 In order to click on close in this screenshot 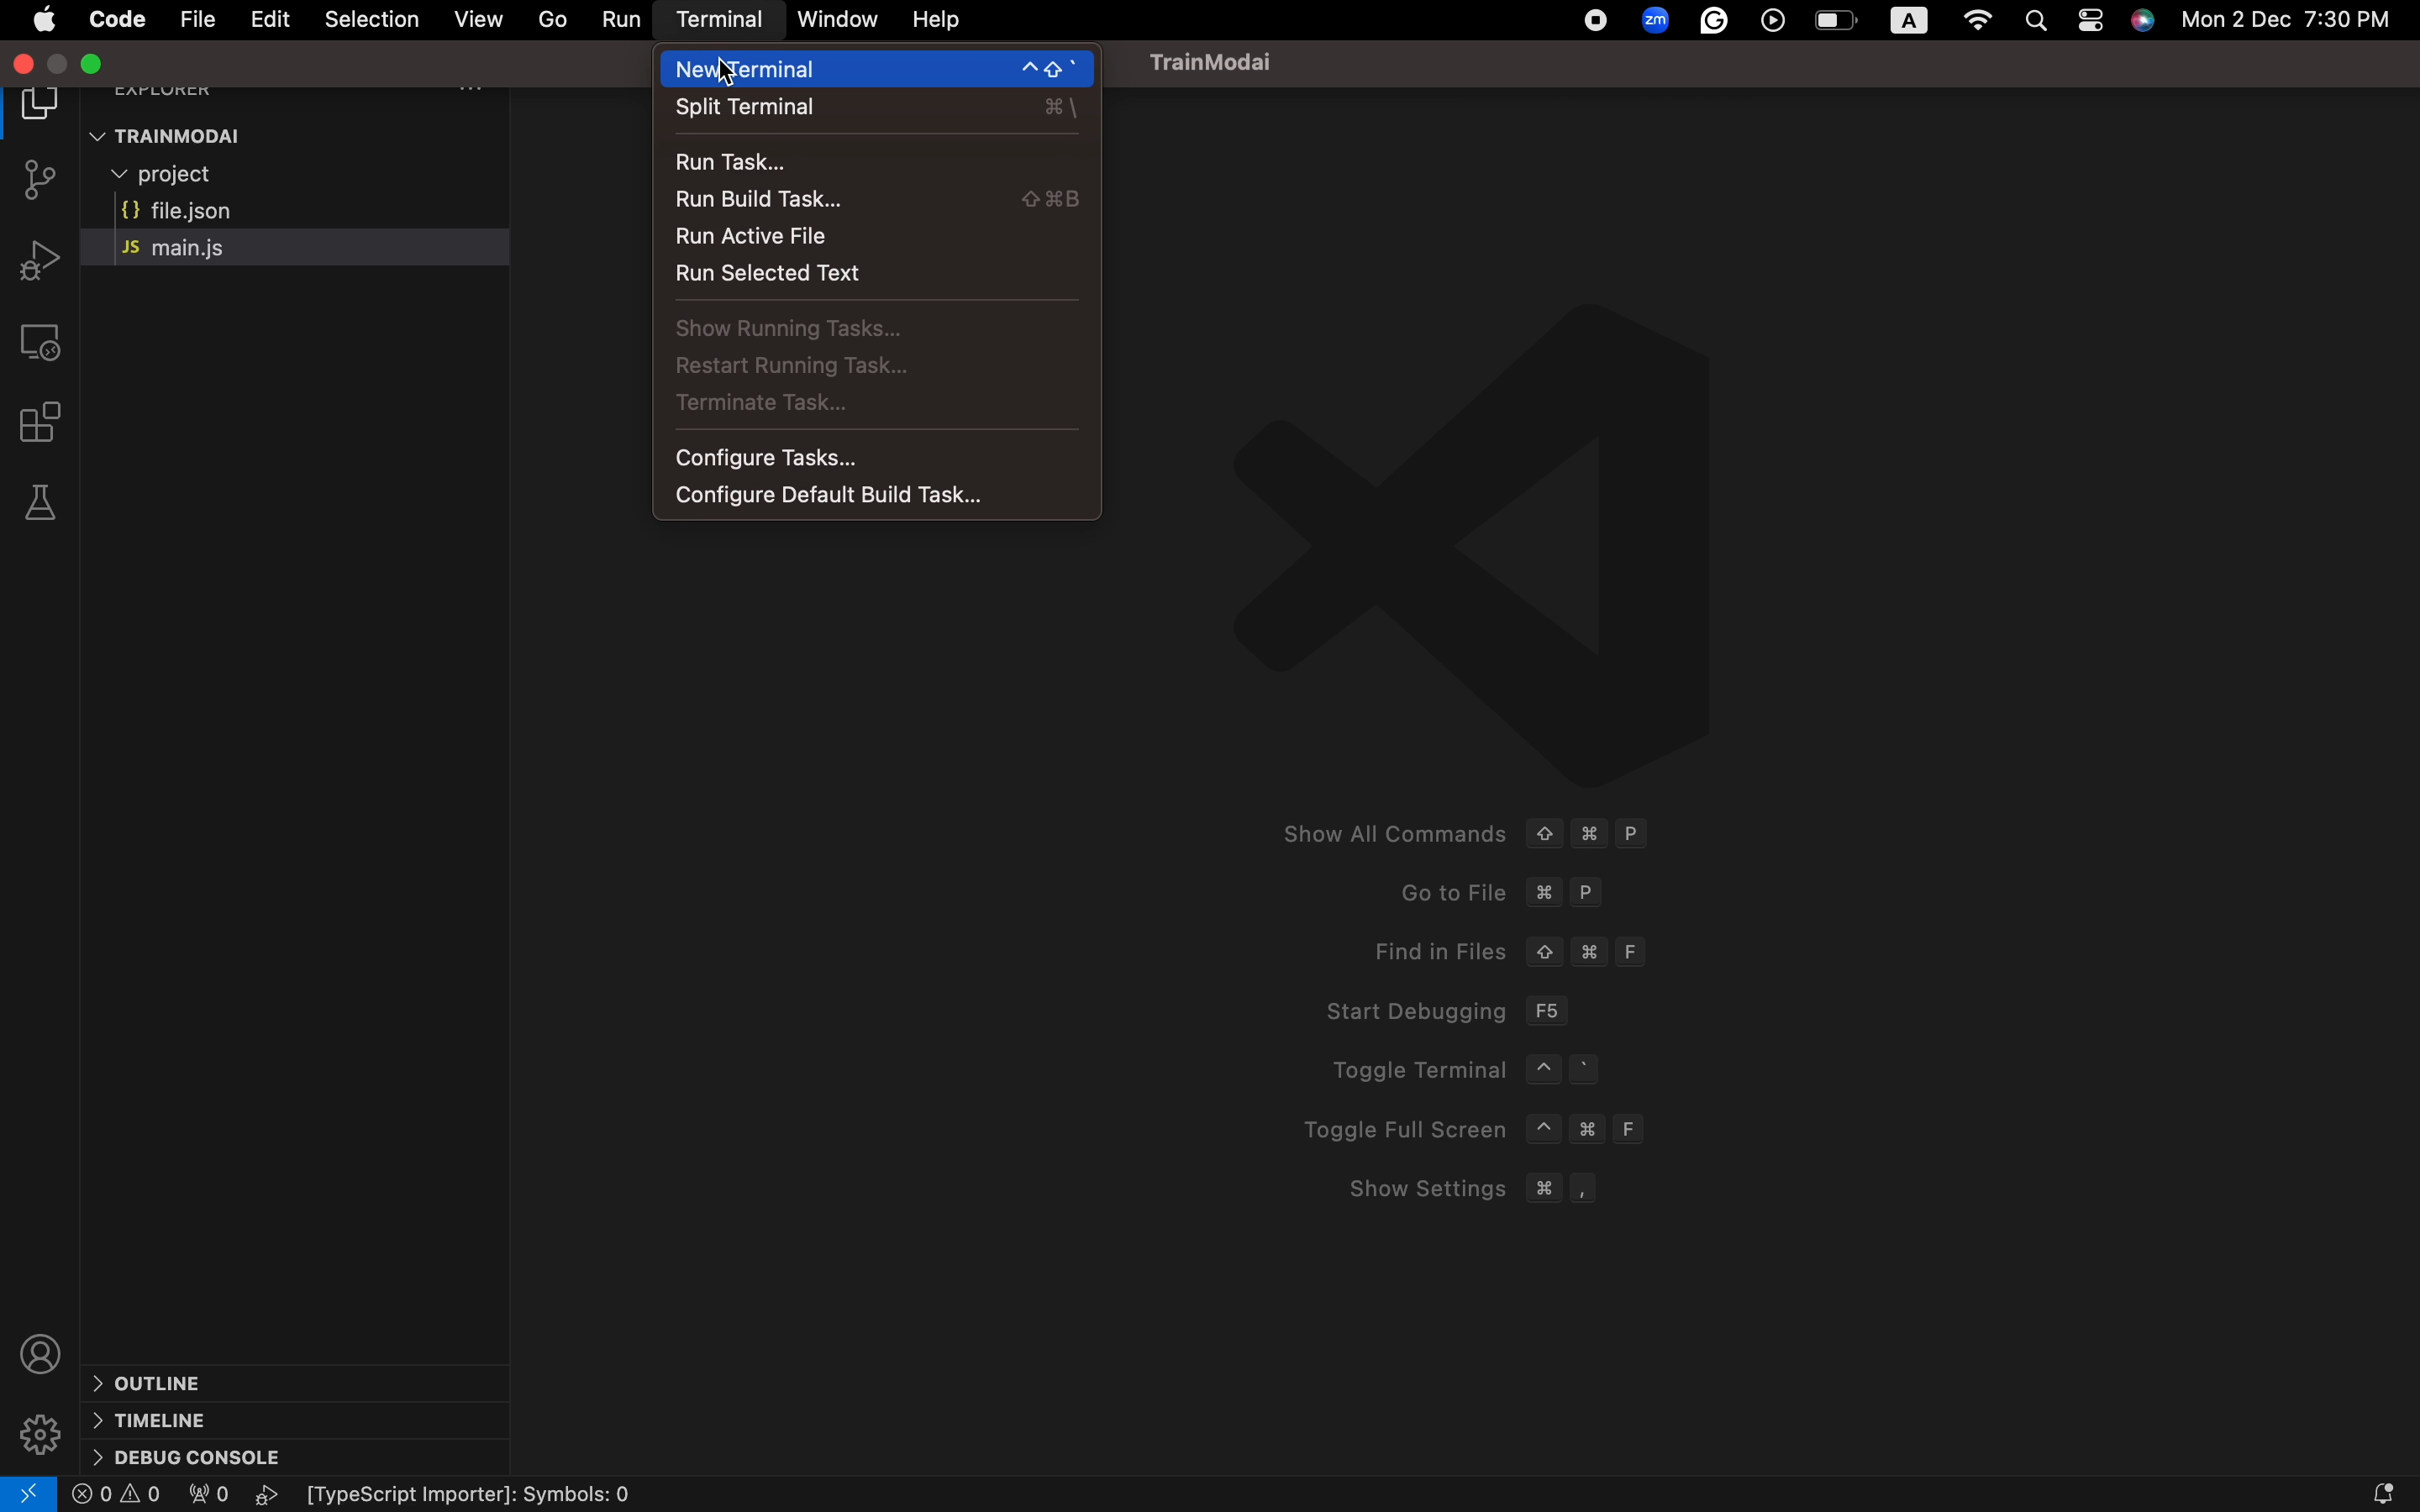, I will do `click(25, 64)`.